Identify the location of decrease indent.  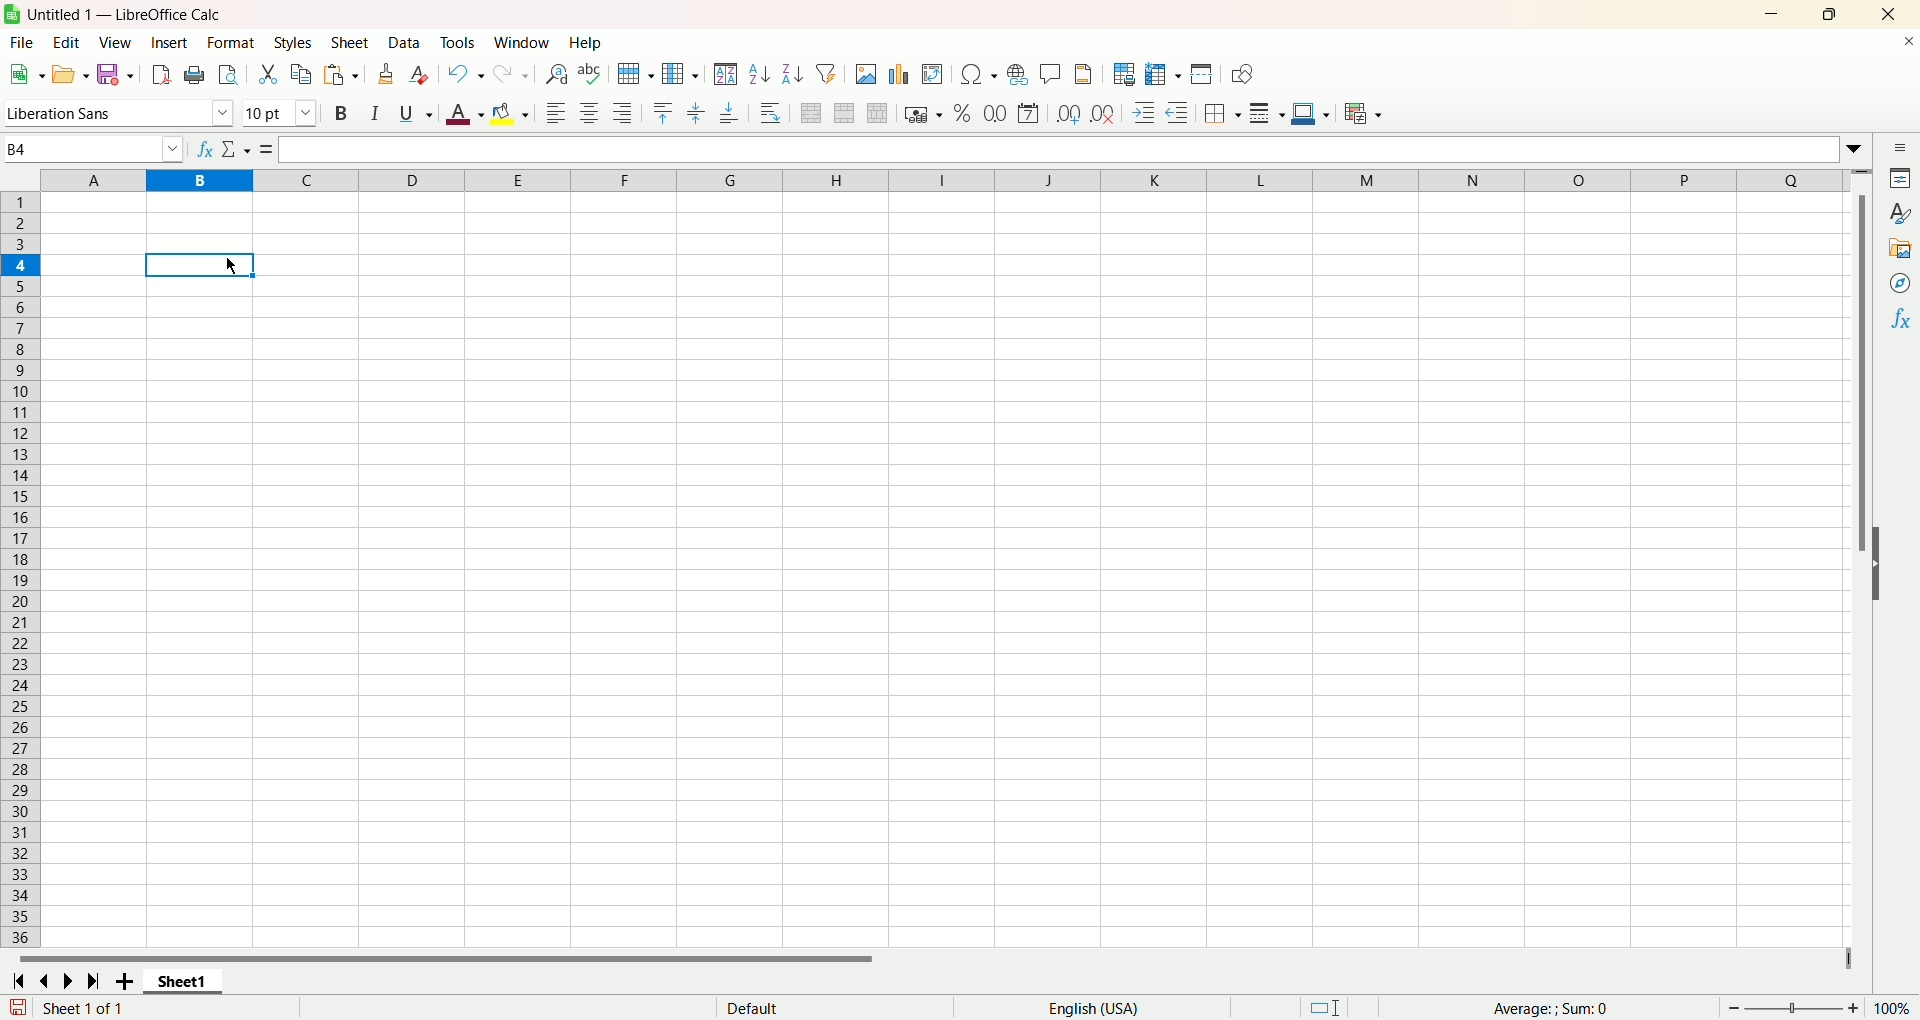
(1181, 113).